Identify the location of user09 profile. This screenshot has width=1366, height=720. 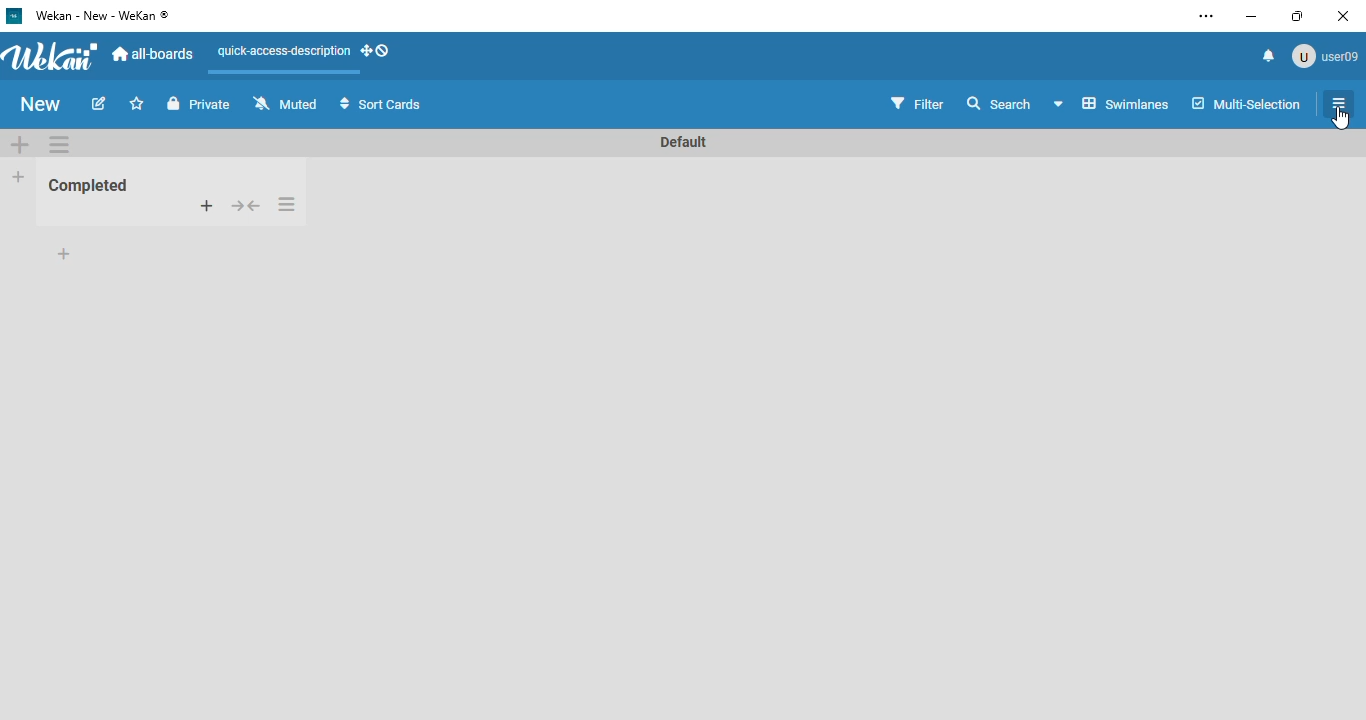
(1324, 56).